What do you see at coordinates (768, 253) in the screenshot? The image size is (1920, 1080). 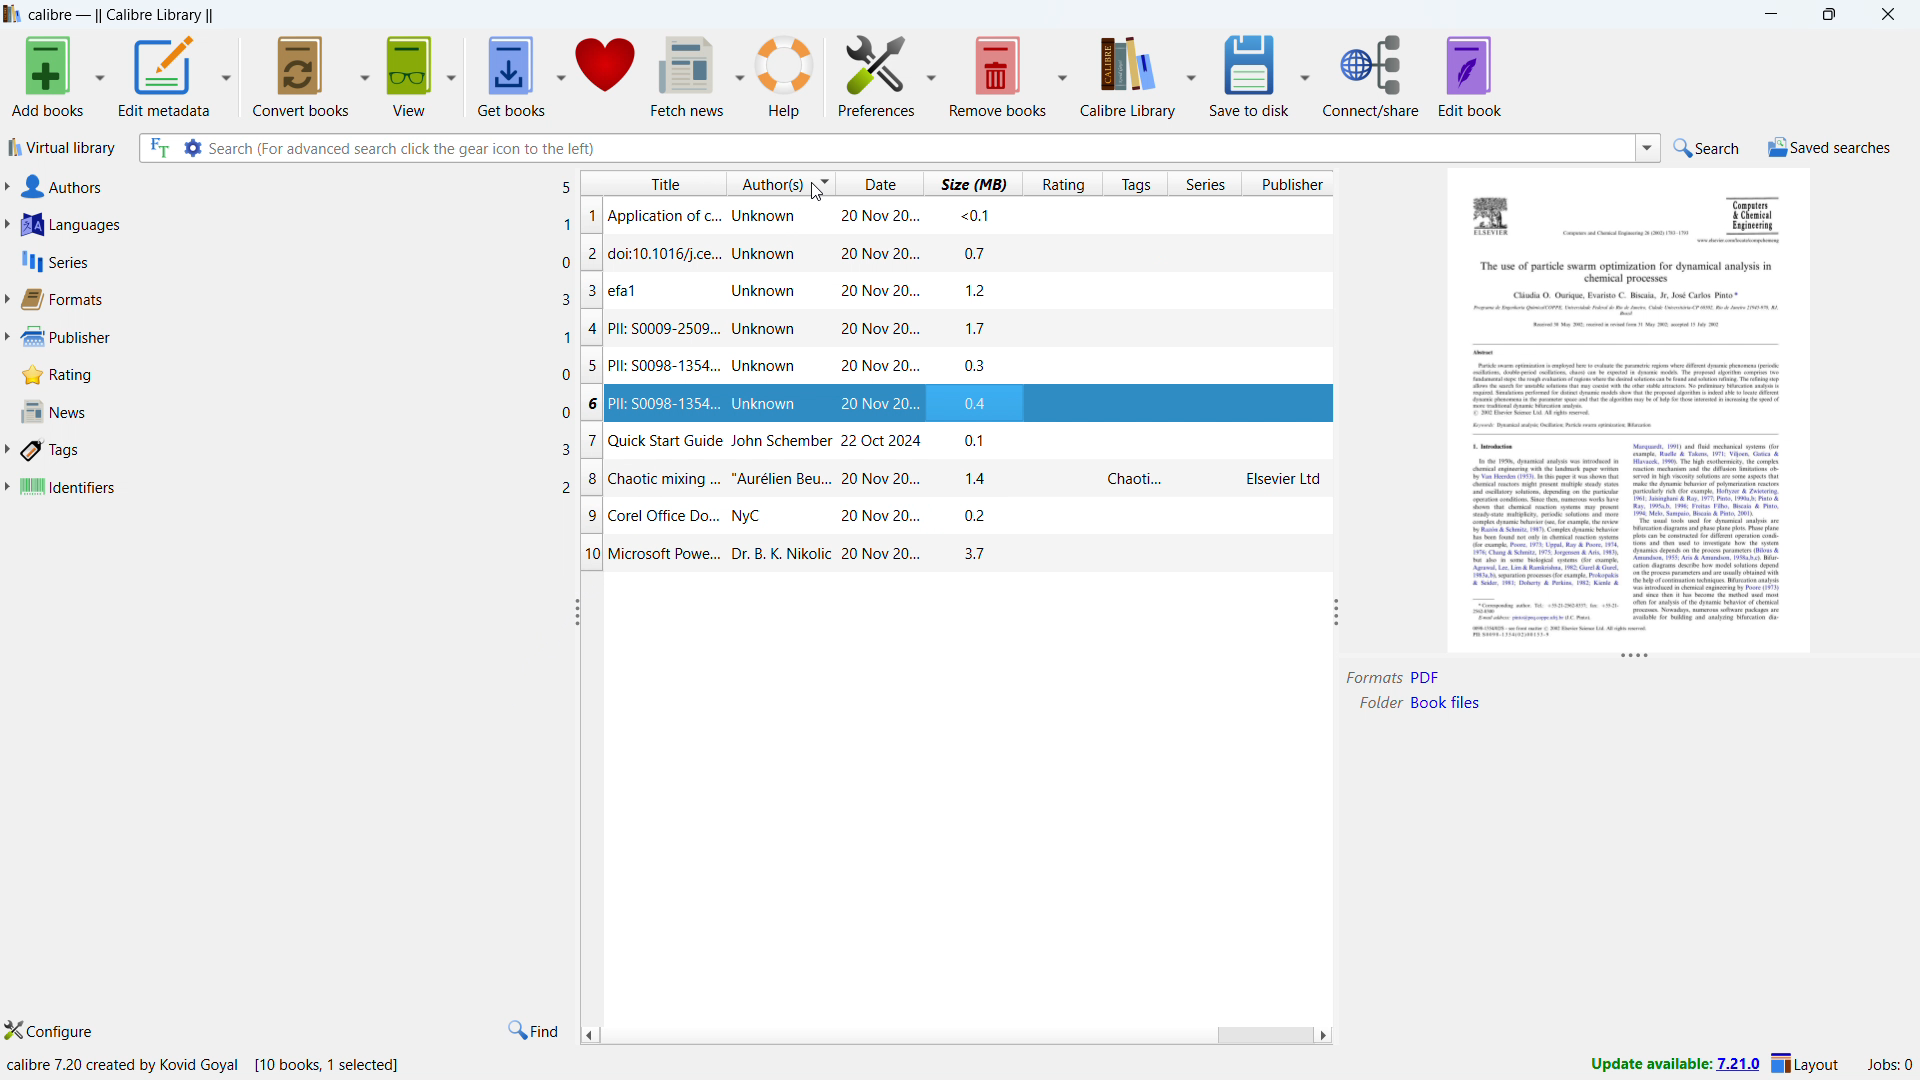 I see `doi:10.1016/j.ce... Unknown 20 Nov 20...` at bounding box center [768, 253].